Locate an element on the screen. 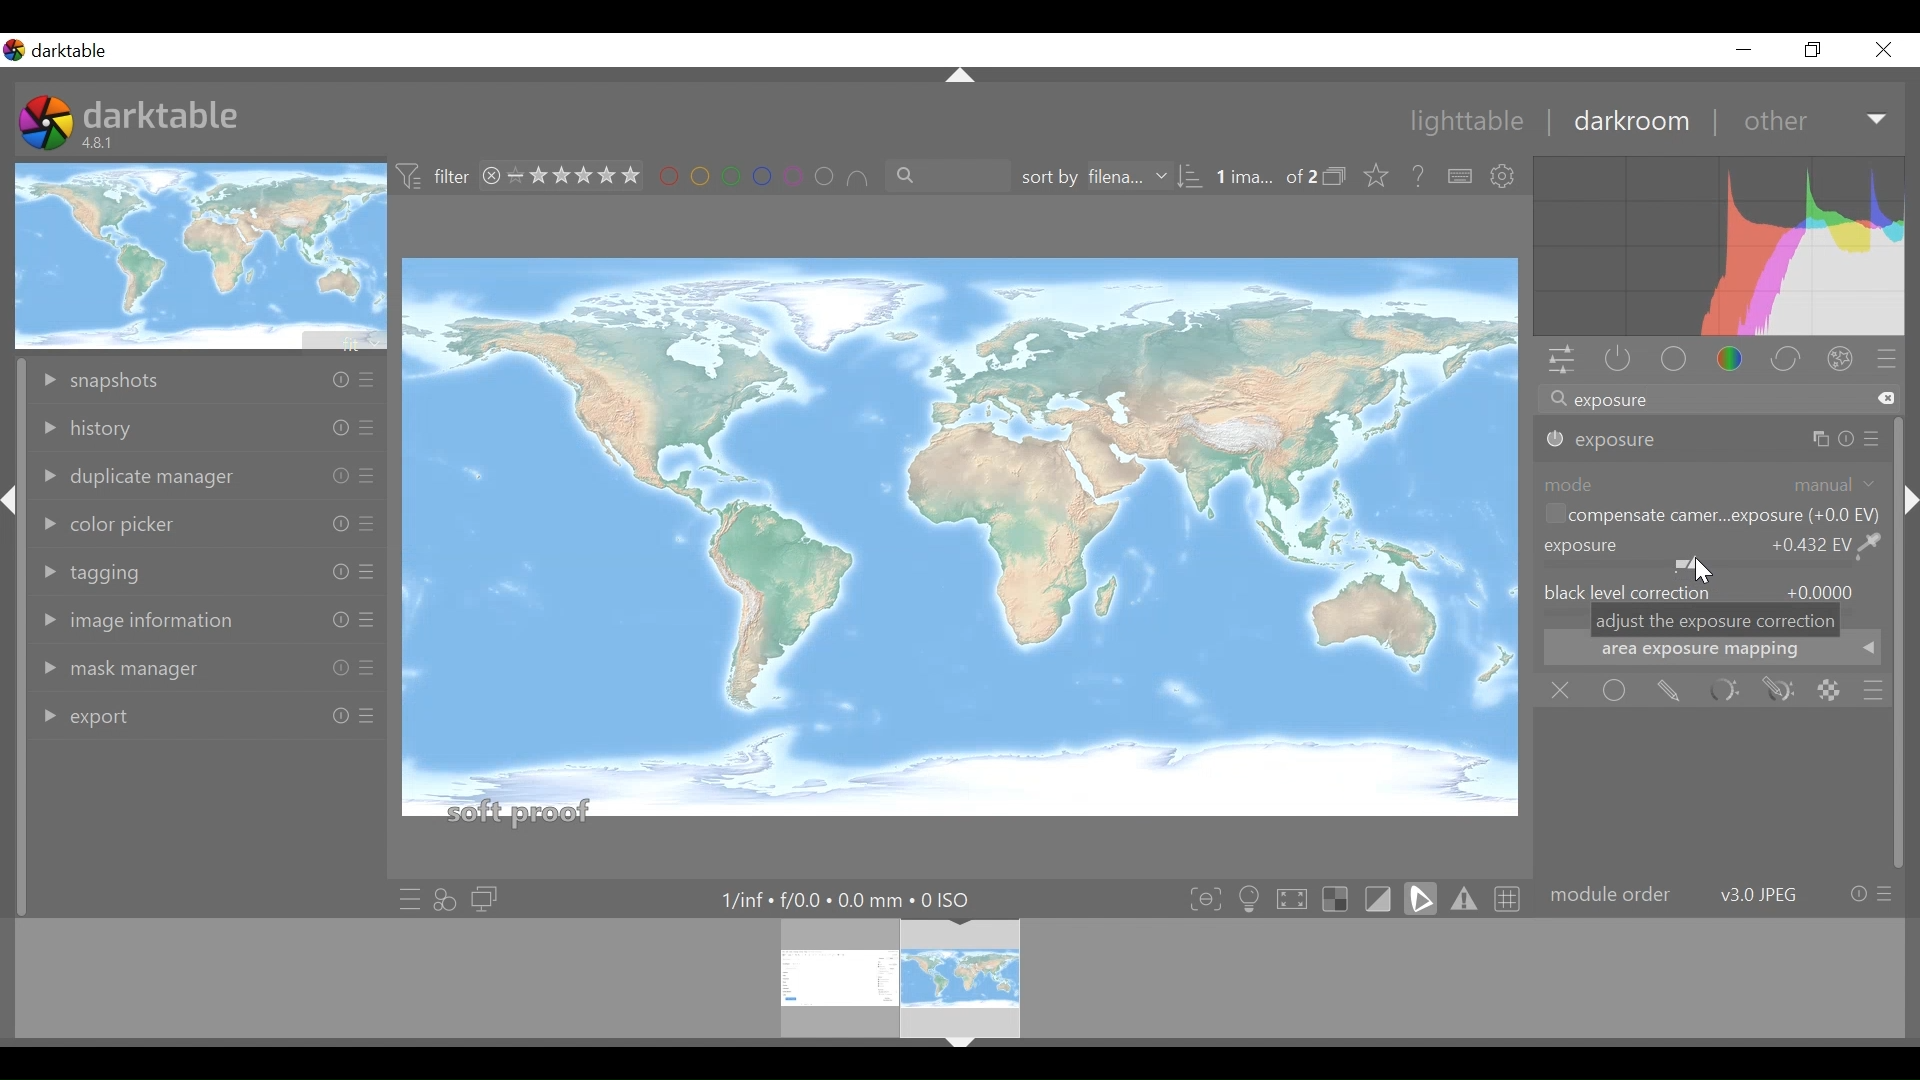 The height and width of the screenshot is (1080, 1920).  is located at coordinates (1908, 533).